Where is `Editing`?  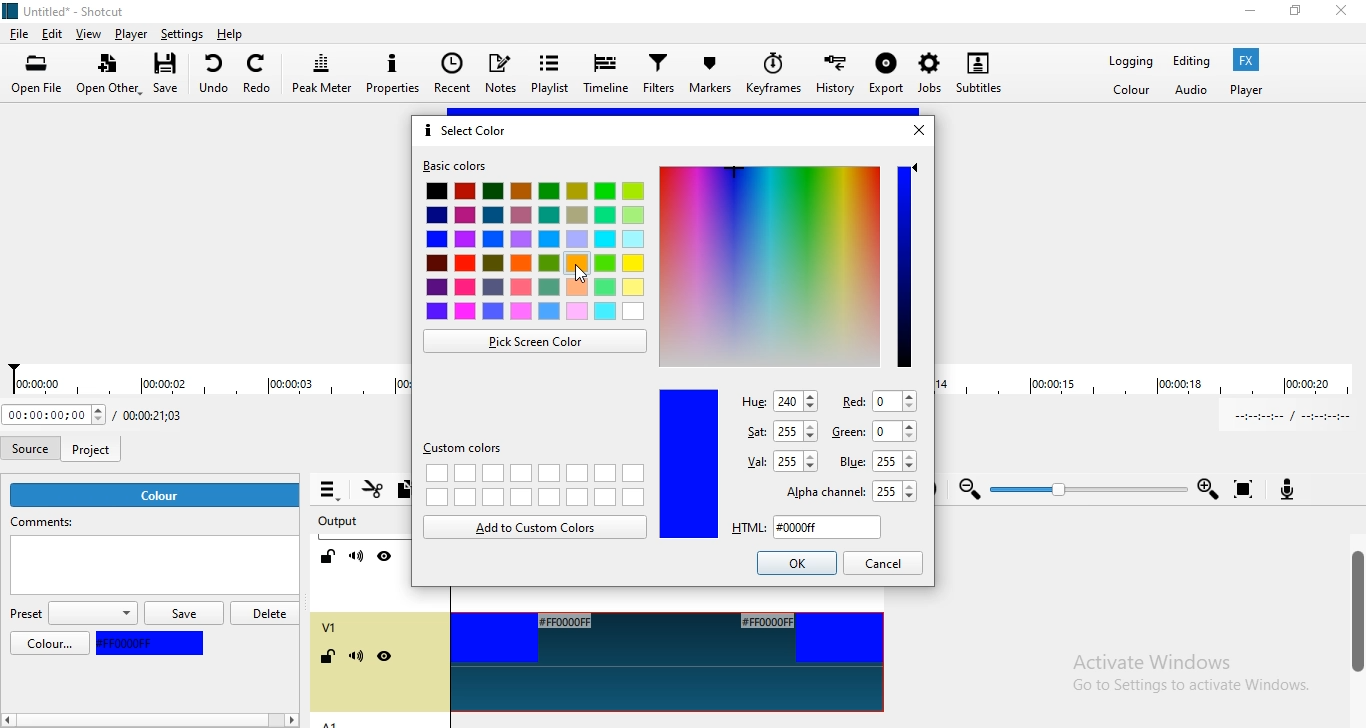
Editing is located at coordinates (1189, 60).